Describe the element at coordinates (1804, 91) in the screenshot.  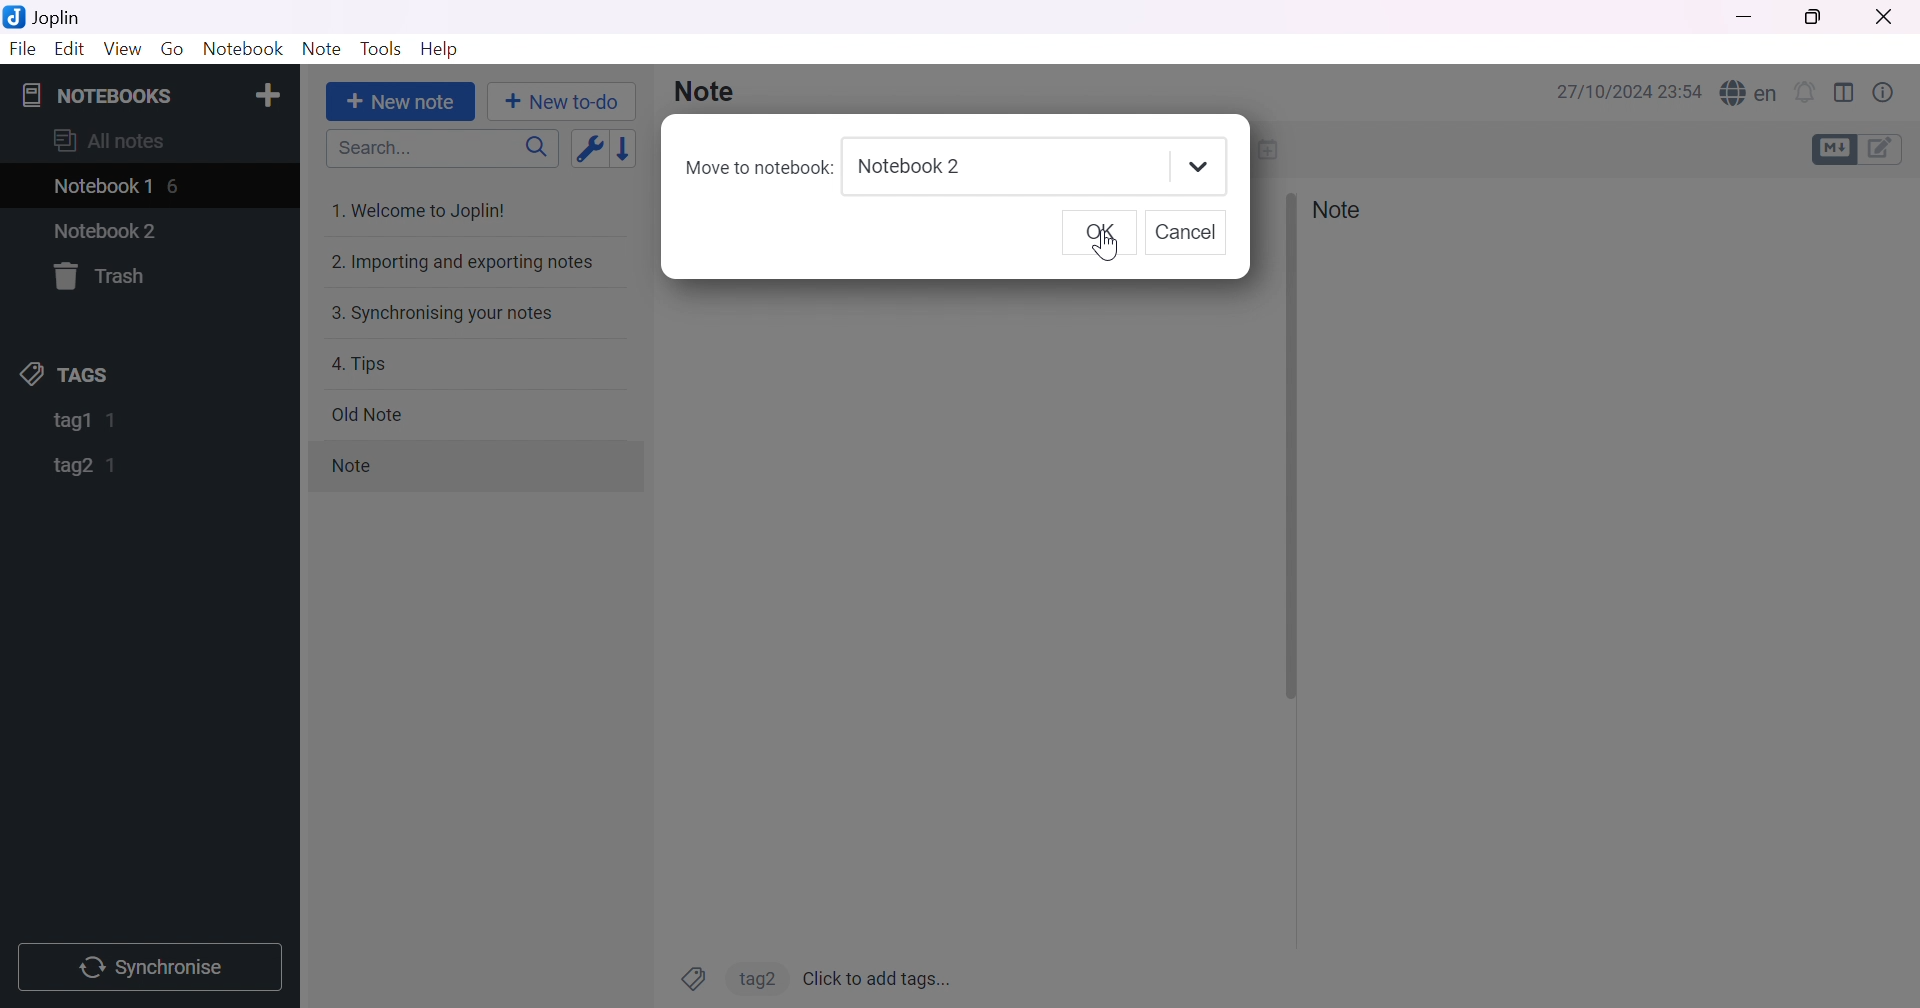
I see `Set alarm` at that location.